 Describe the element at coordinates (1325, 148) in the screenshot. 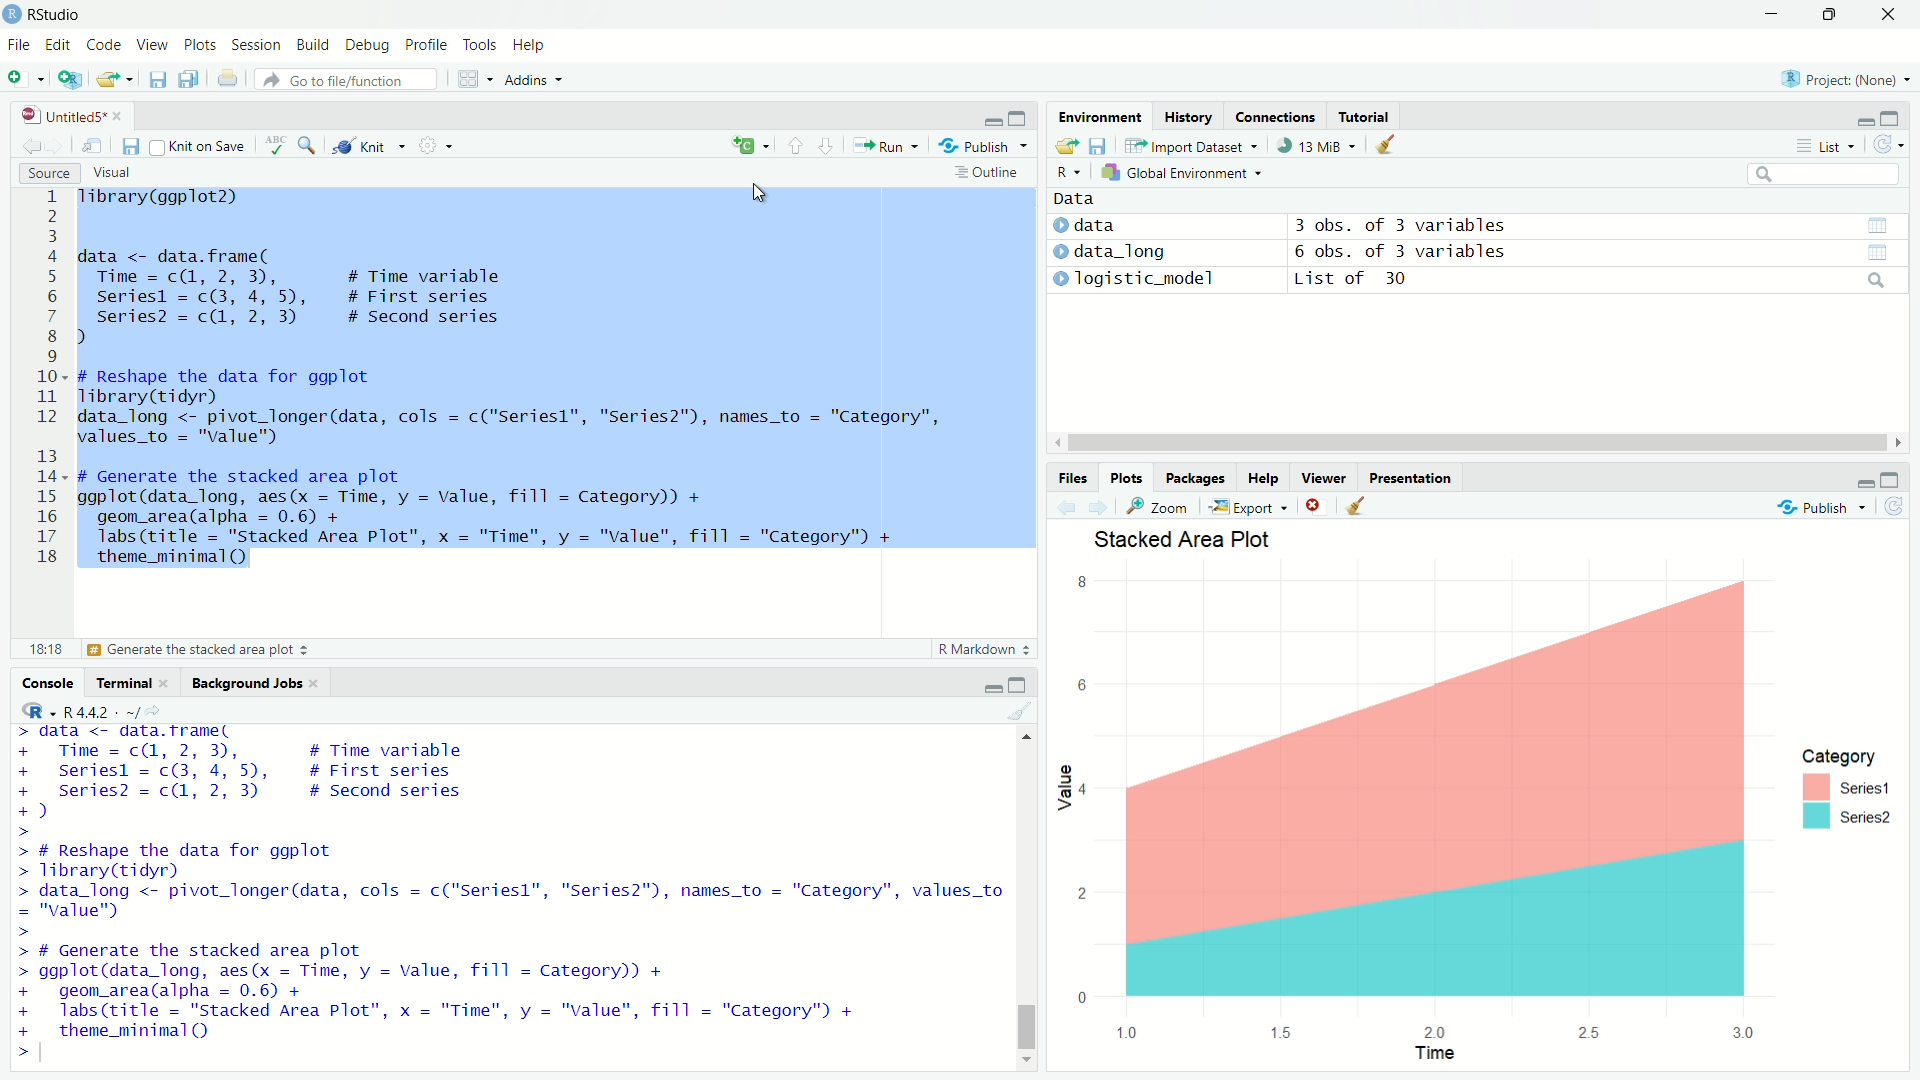

I see `13 MiB +` at that location.